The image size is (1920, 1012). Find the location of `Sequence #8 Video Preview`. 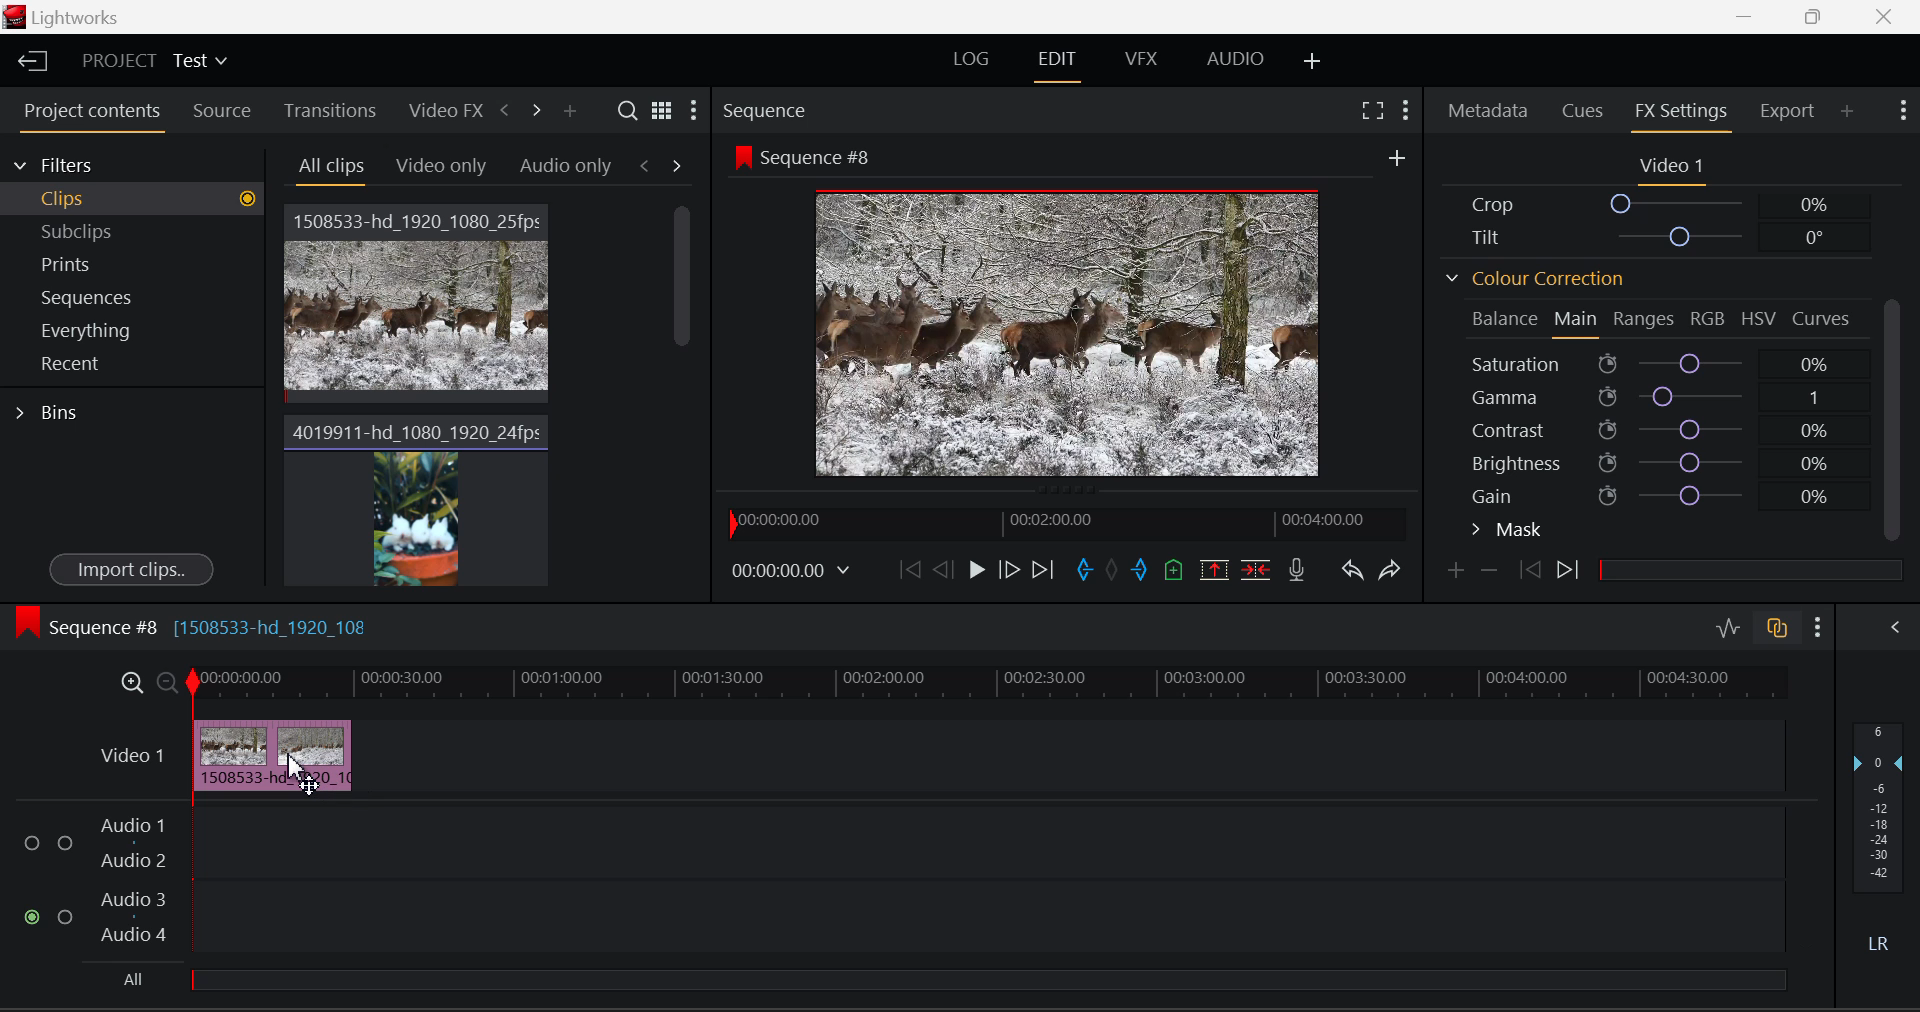

Sequence #8 Video Preview is located at coordinates (1067, 334).